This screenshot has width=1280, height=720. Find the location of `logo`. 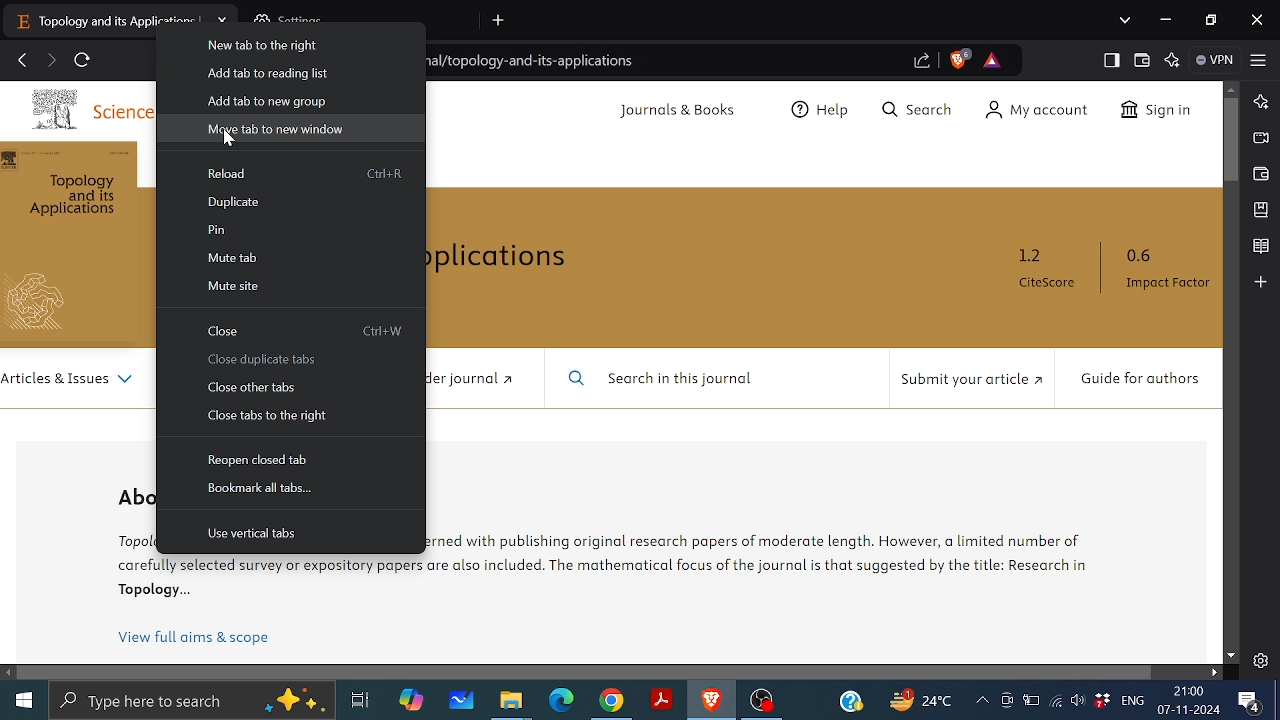

logo is located at coordinates (55, 110).